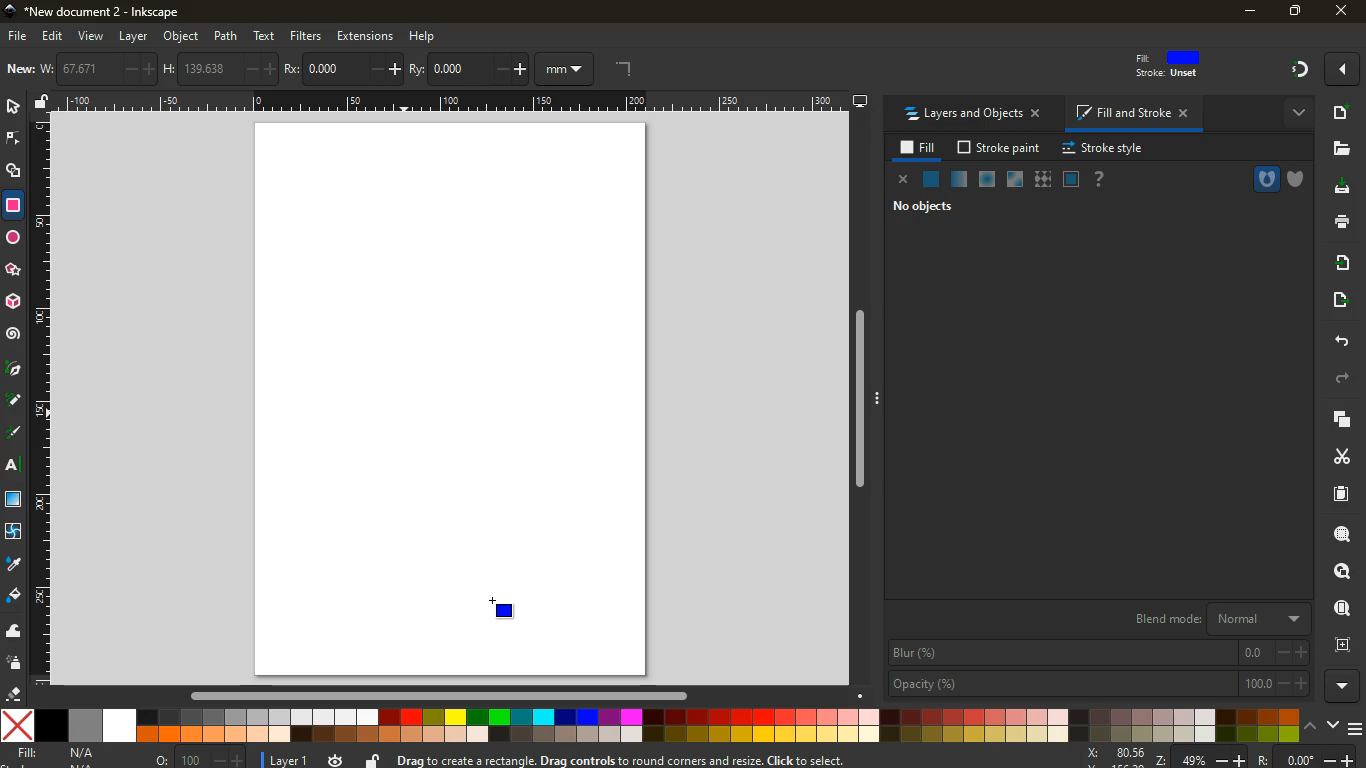 Image resolution: width=1366 pixels, height=768 pixels. Describe the element at coordinates (96, 10) in the screenshot. I see `inkscape` at that location.